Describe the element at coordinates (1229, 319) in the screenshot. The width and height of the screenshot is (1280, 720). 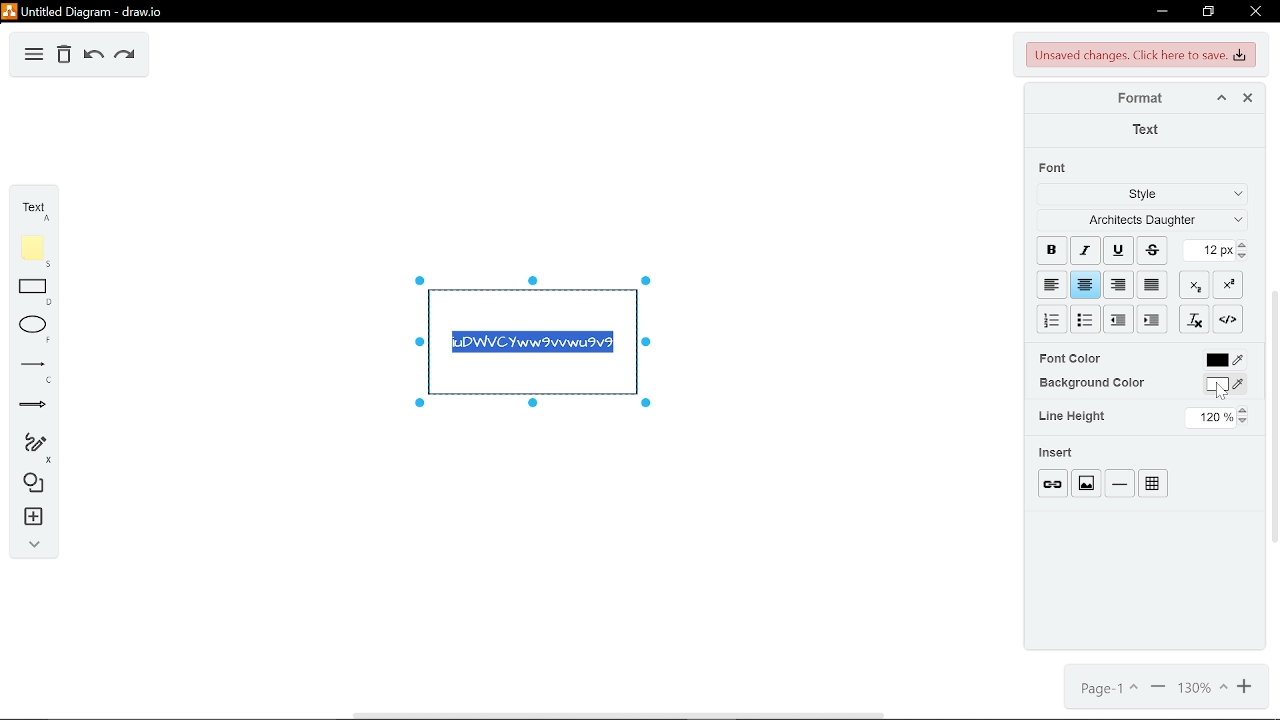
I see `HTML` at that location.